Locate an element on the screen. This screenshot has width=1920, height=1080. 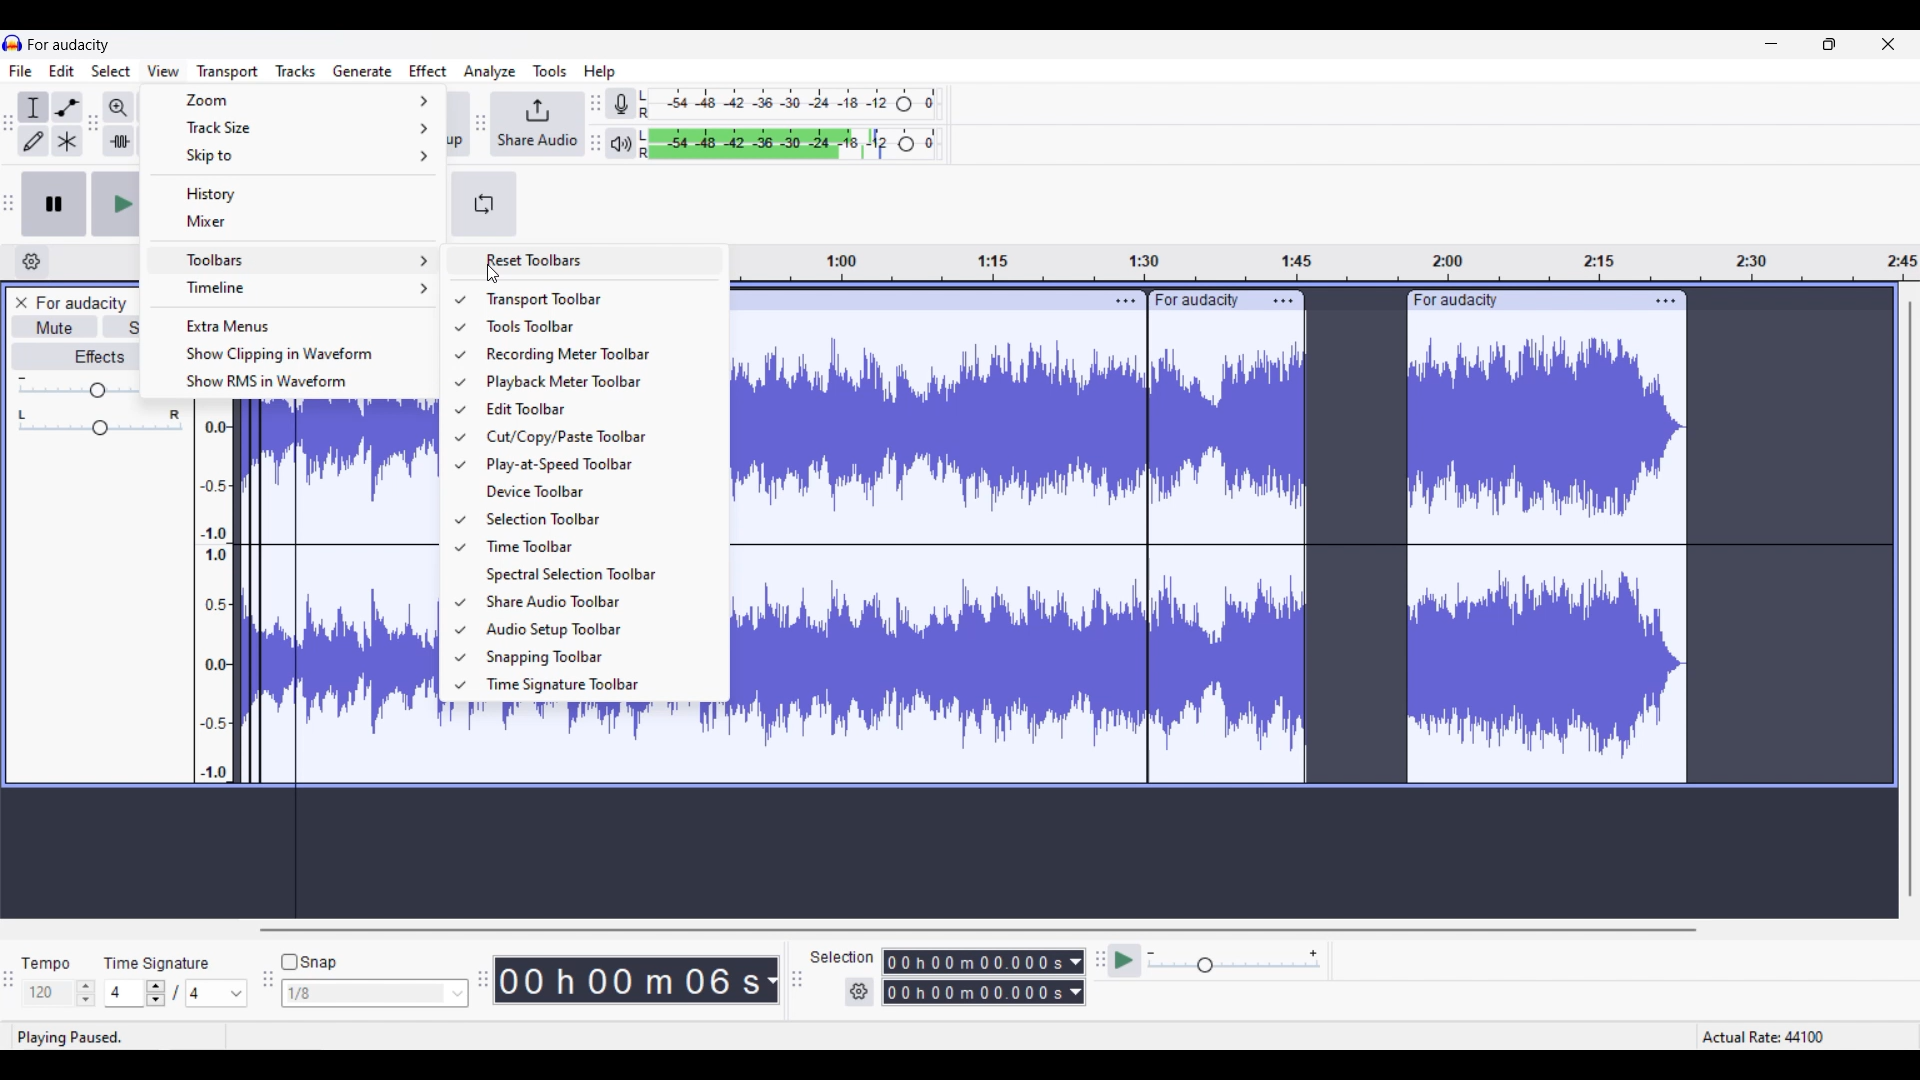
Vertical slide bar is located at coordinates (1910, 598).